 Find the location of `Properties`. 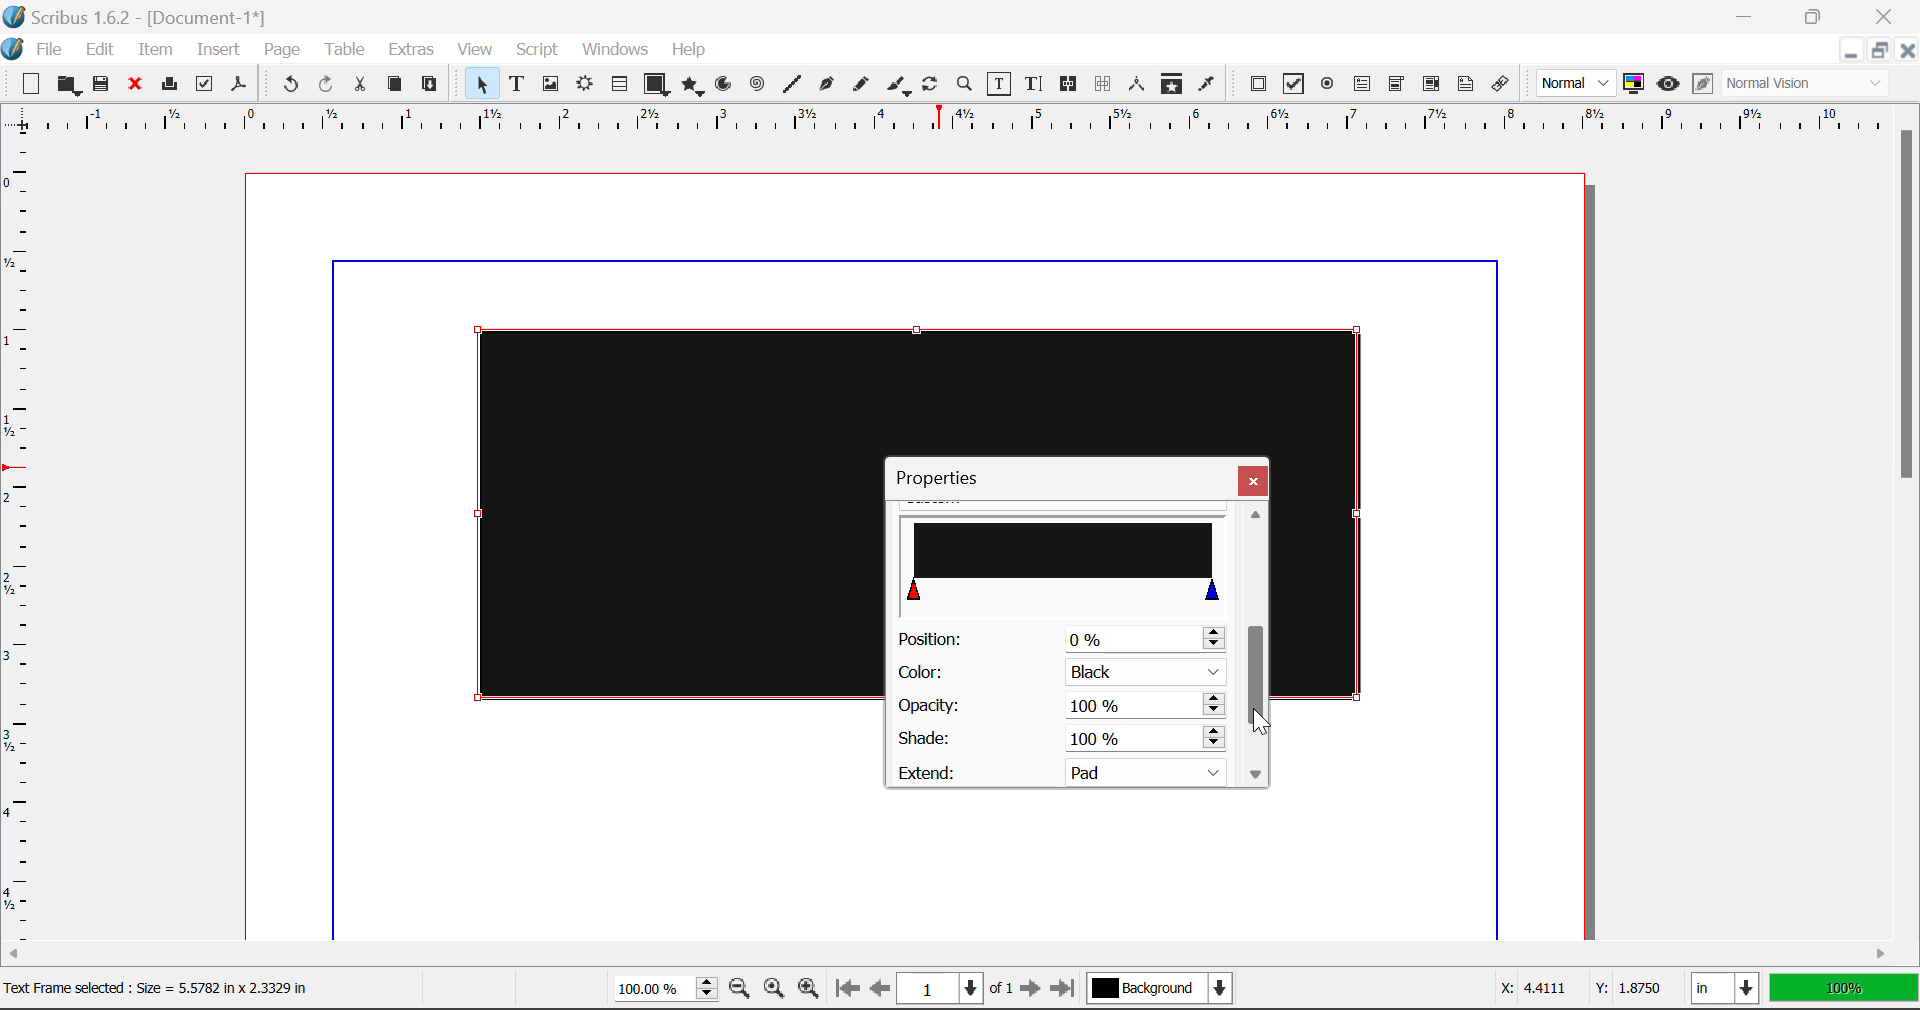

Properties is located at coordinates (948, 478).